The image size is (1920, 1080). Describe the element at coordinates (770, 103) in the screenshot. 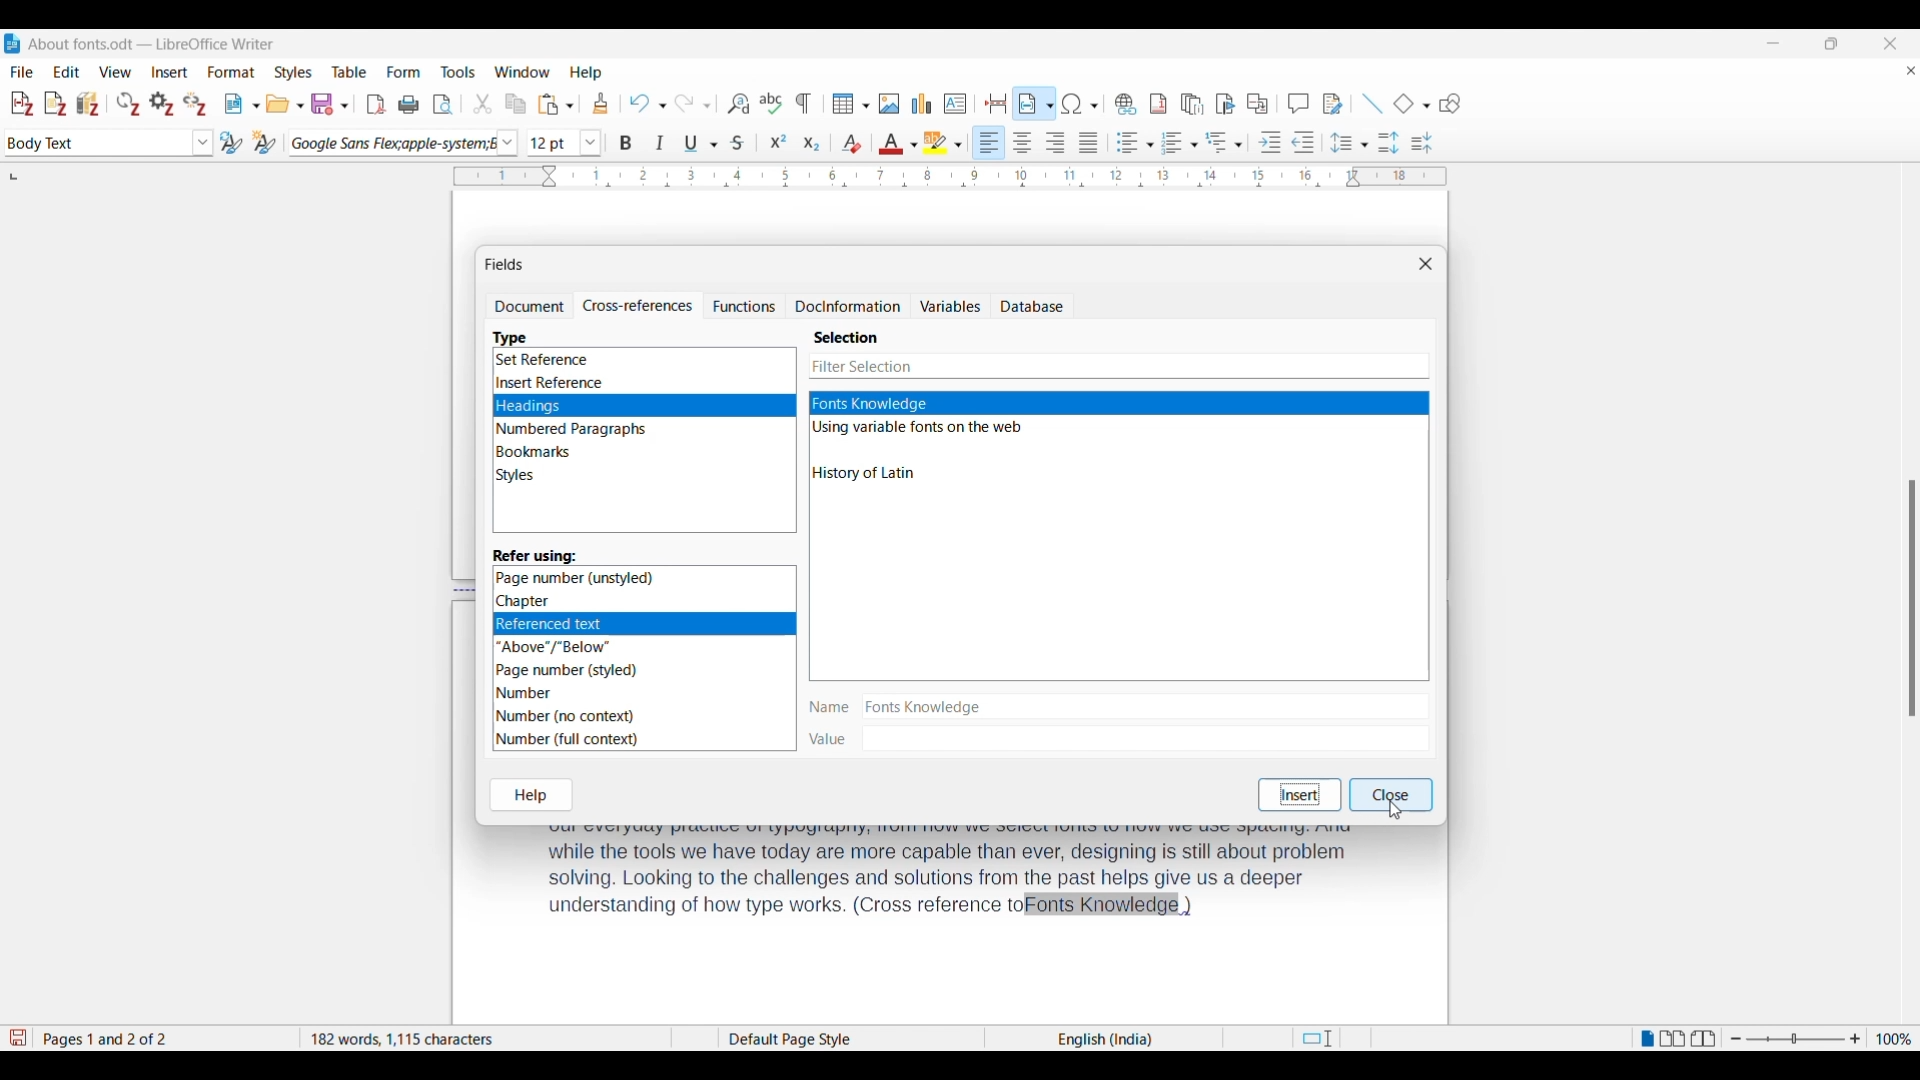

I see `Check spelling` at that location.